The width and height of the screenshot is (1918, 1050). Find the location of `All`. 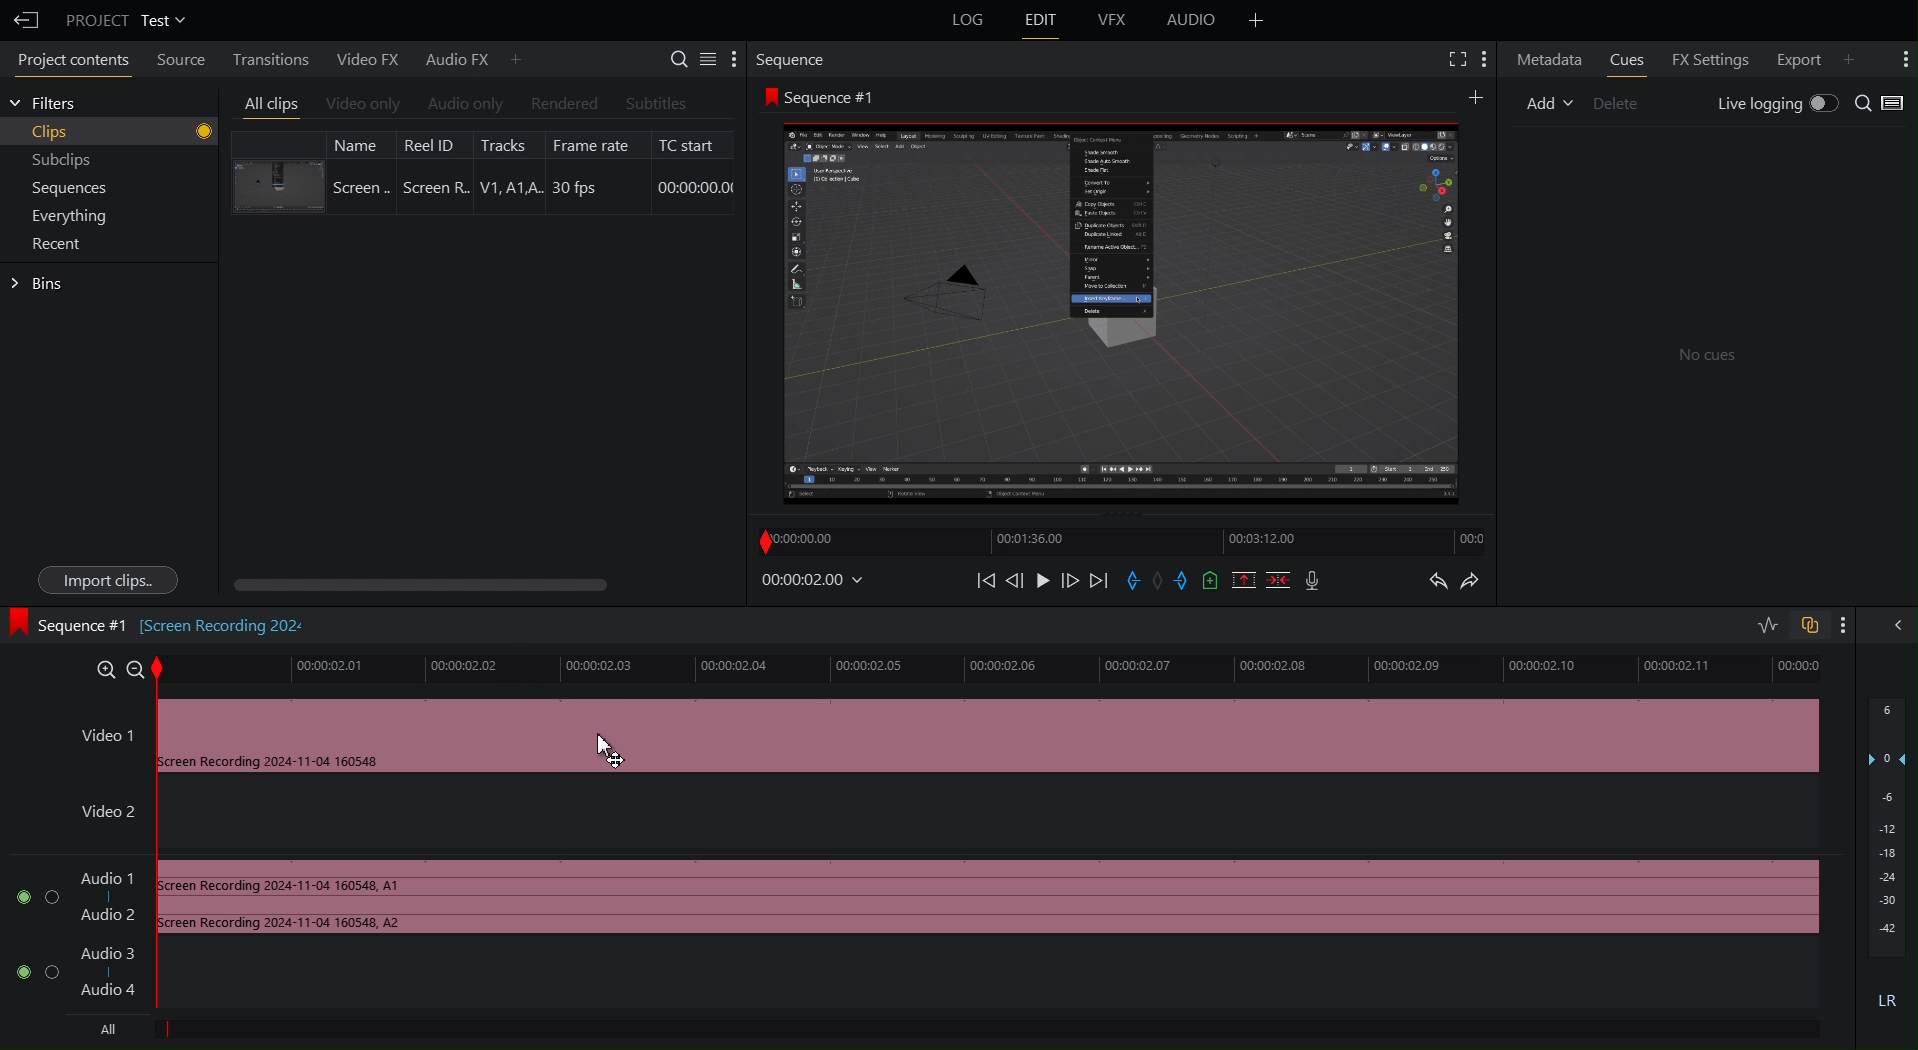

All is located at coordinates (115, 1031).